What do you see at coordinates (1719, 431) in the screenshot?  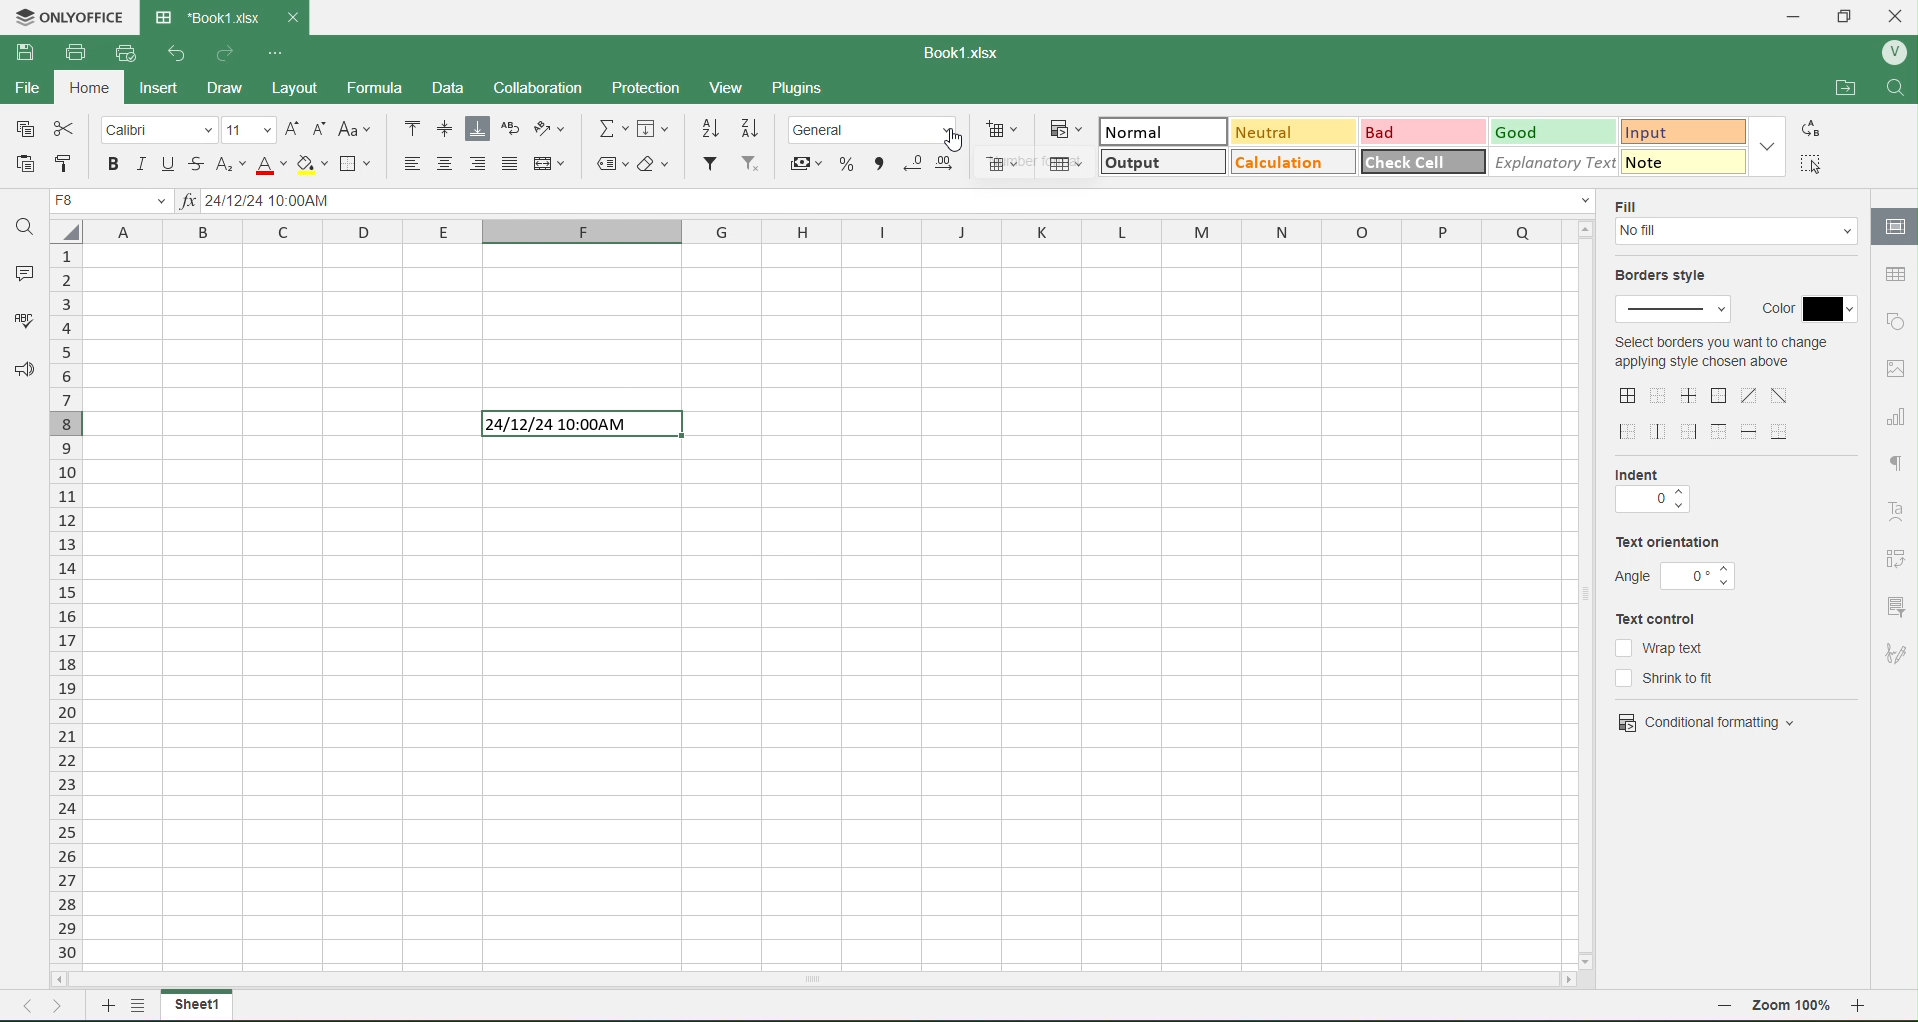 I see `top border` at bounding box center [1719, 431].